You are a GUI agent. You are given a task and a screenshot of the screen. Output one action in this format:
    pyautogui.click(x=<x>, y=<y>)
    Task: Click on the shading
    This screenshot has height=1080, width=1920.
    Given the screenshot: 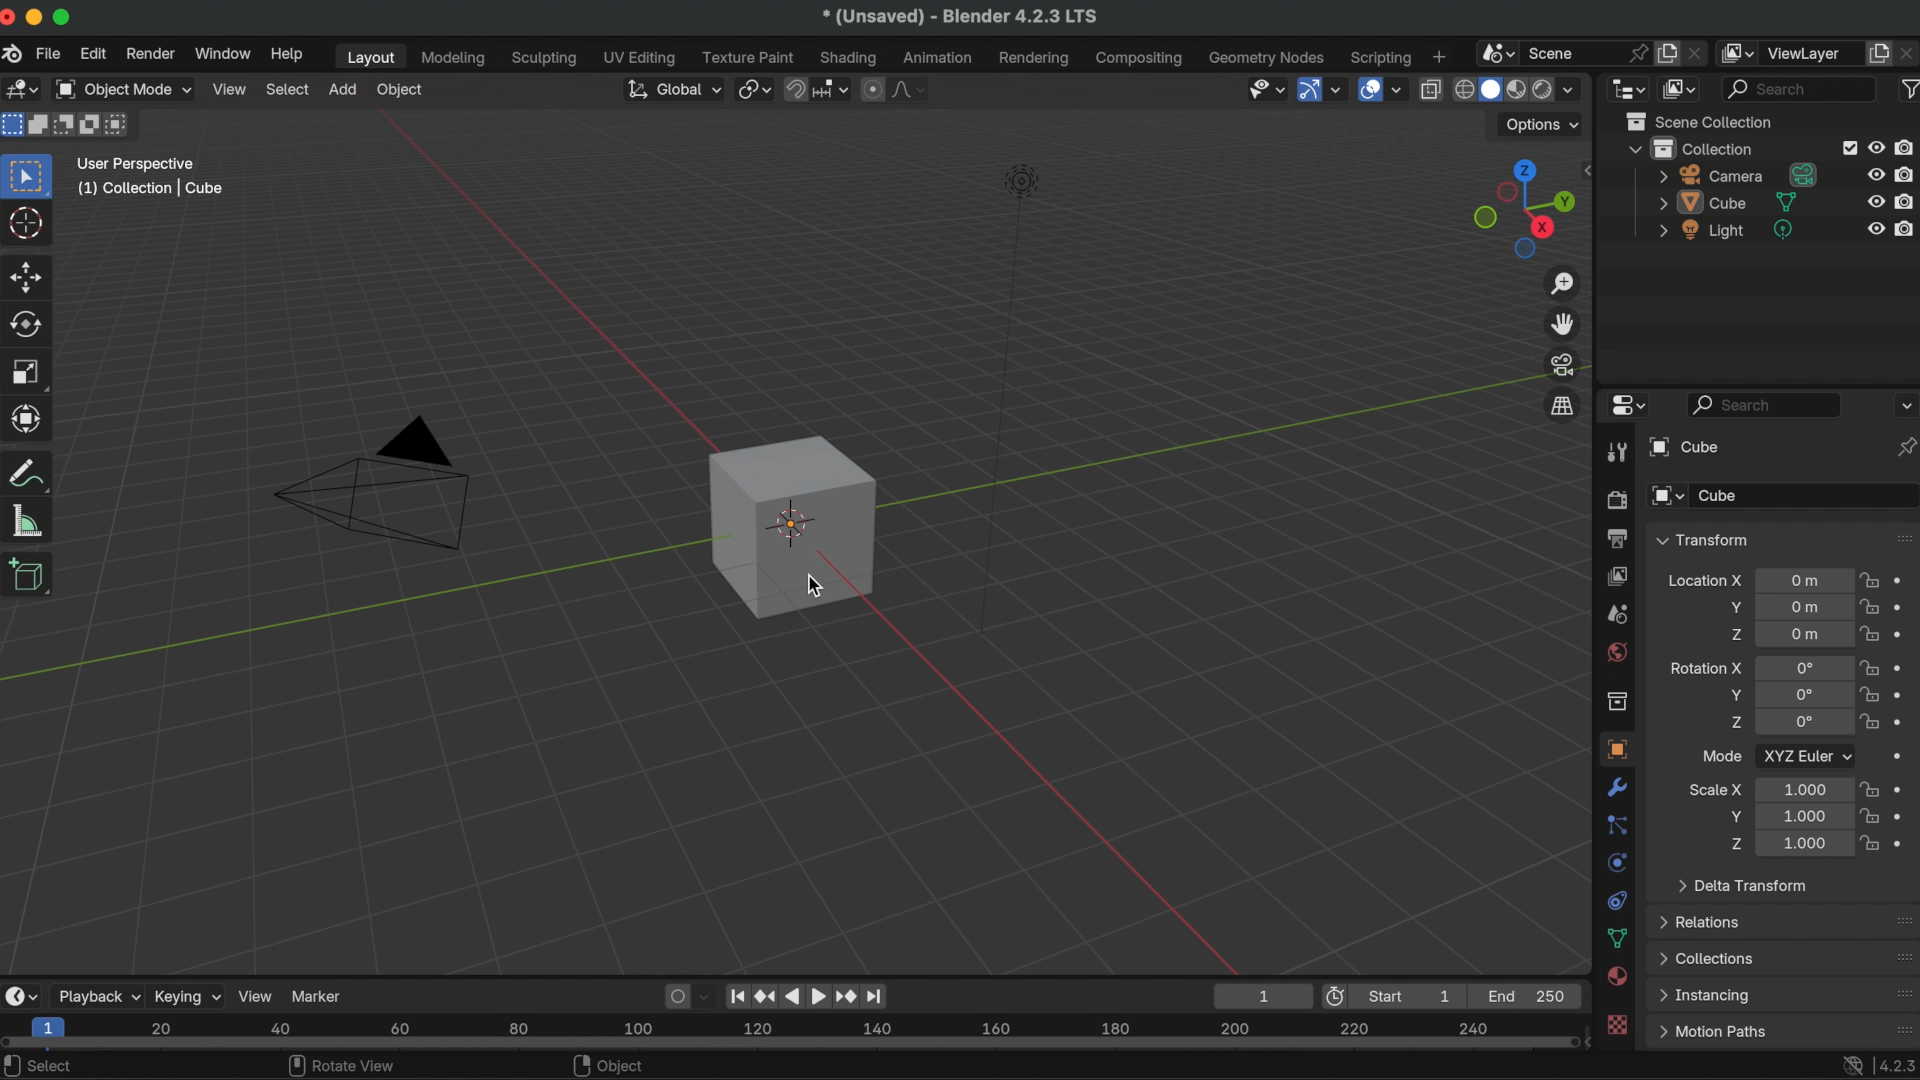 What is the action you would take?
    pyautogui.click(x=850, y=57)
    